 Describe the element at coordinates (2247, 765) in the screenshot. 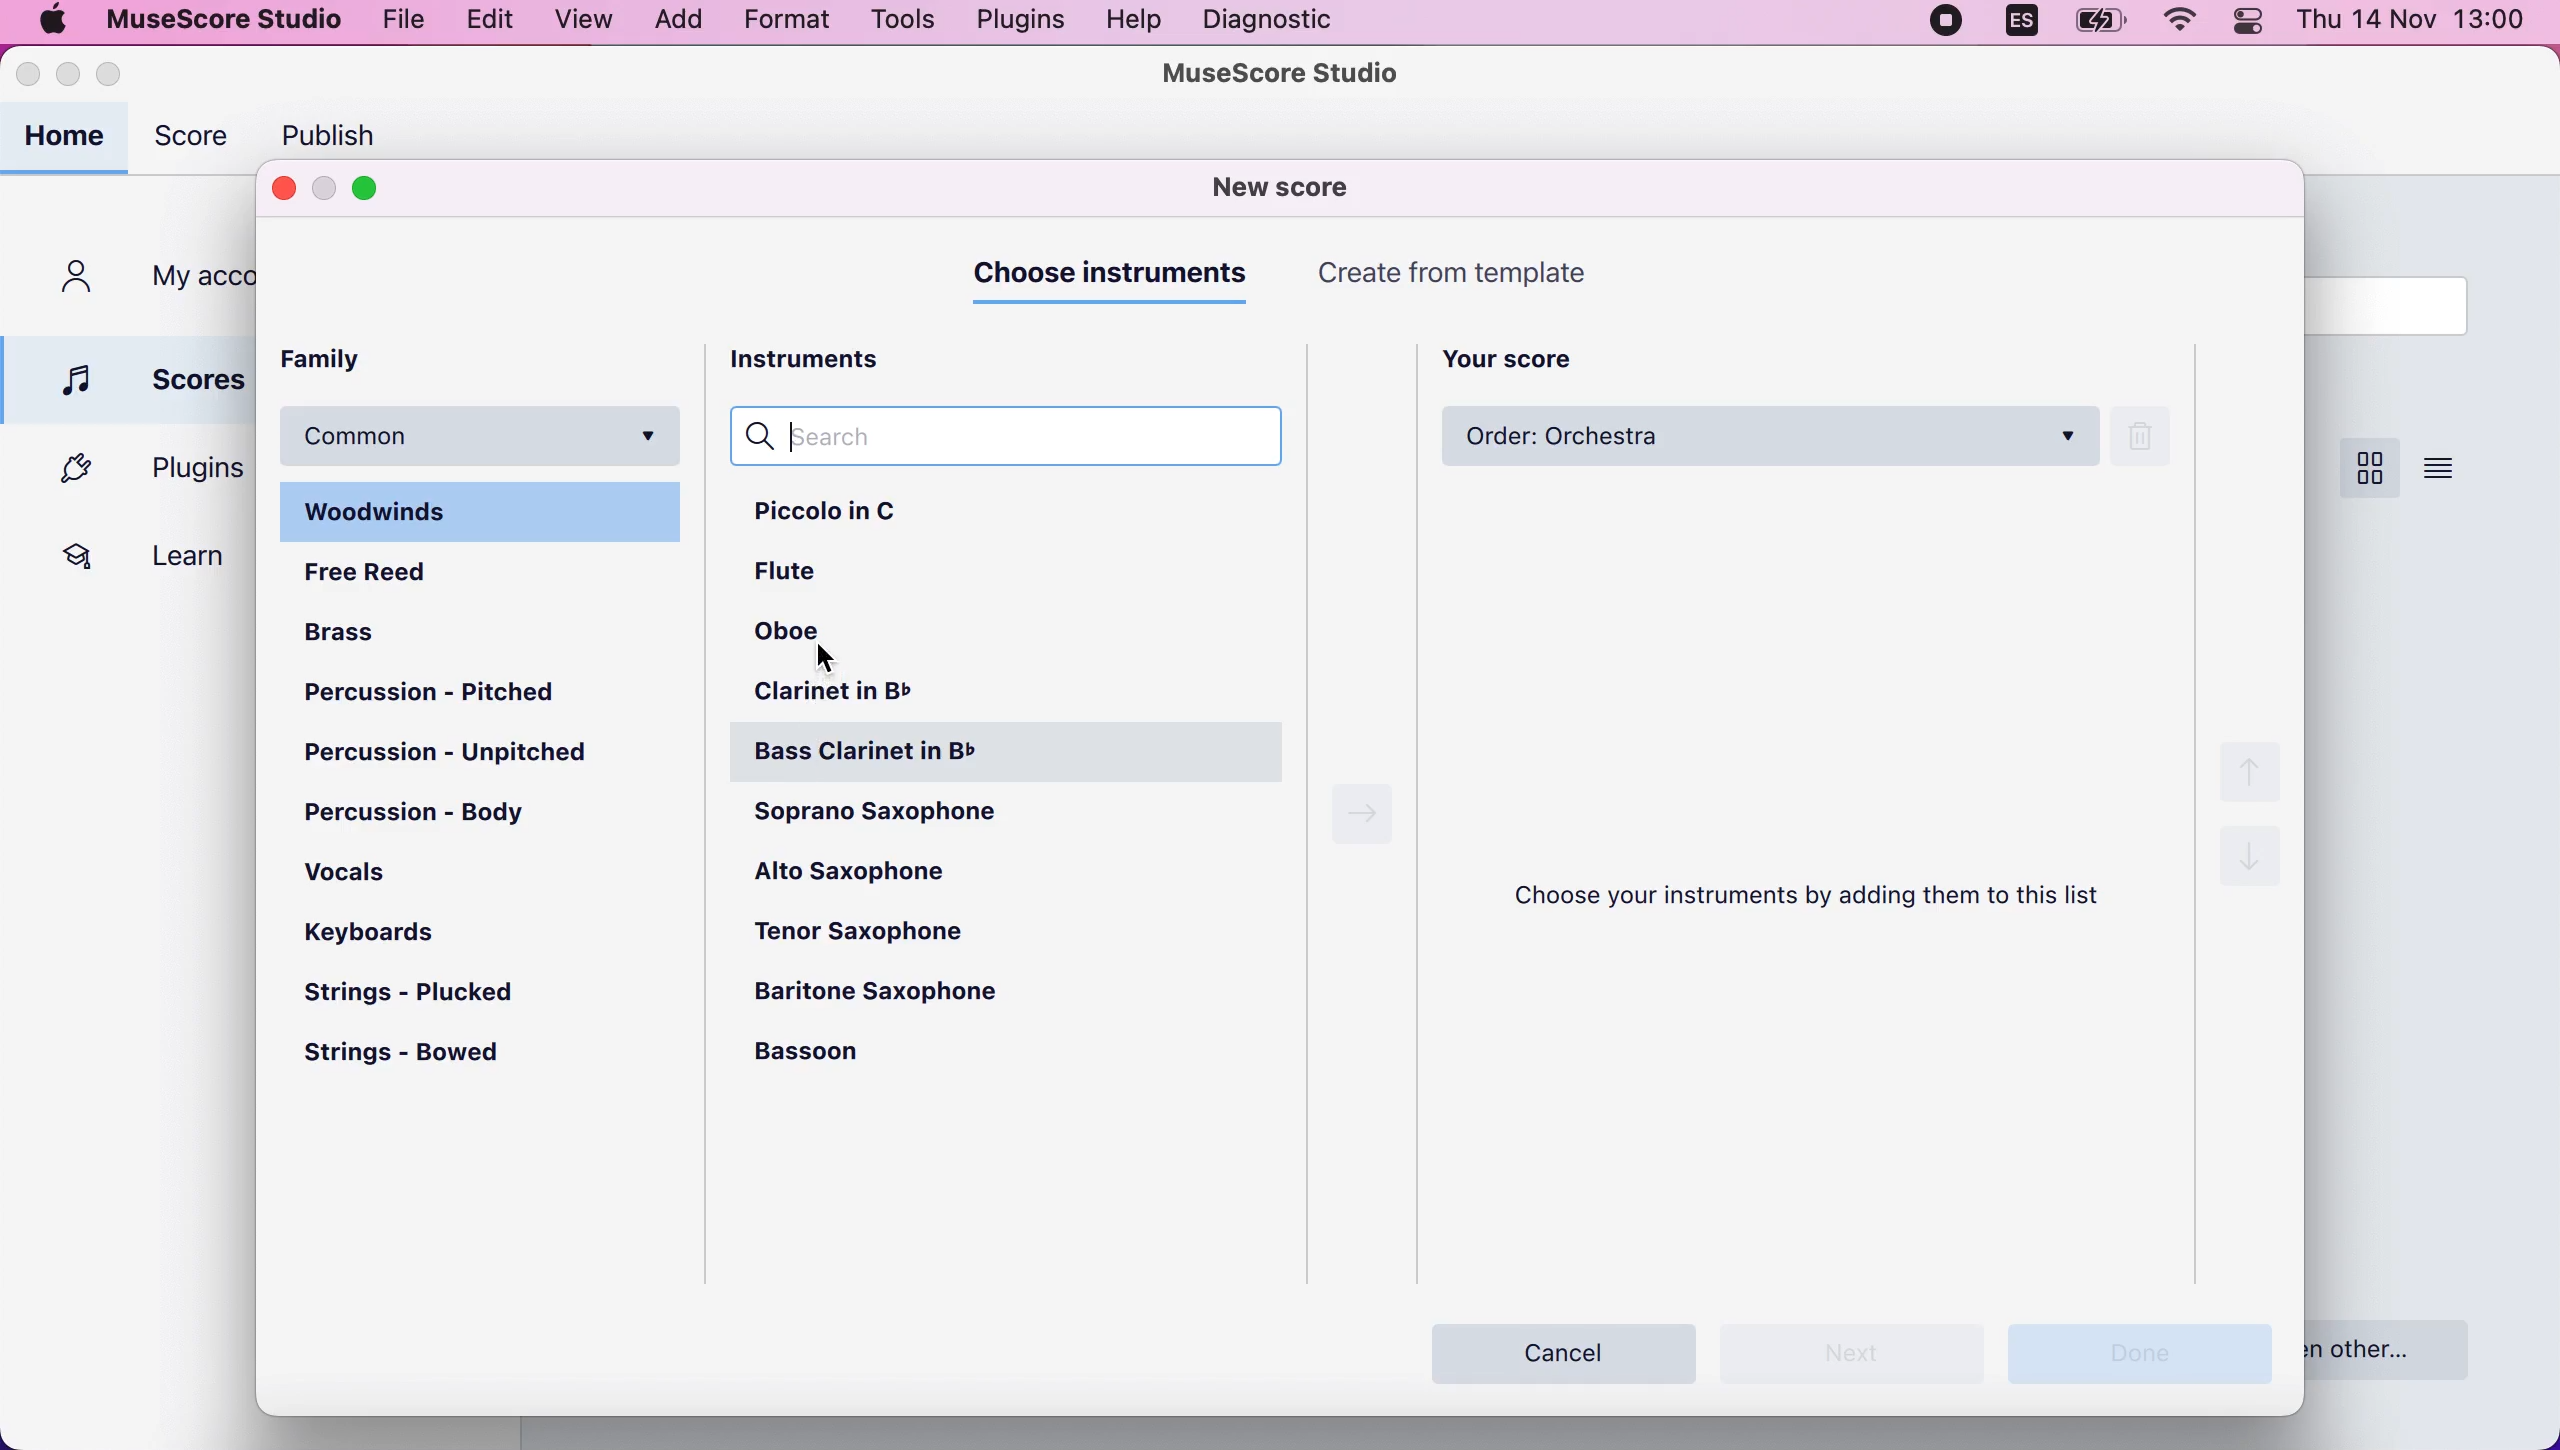

I see `up ` at that location.